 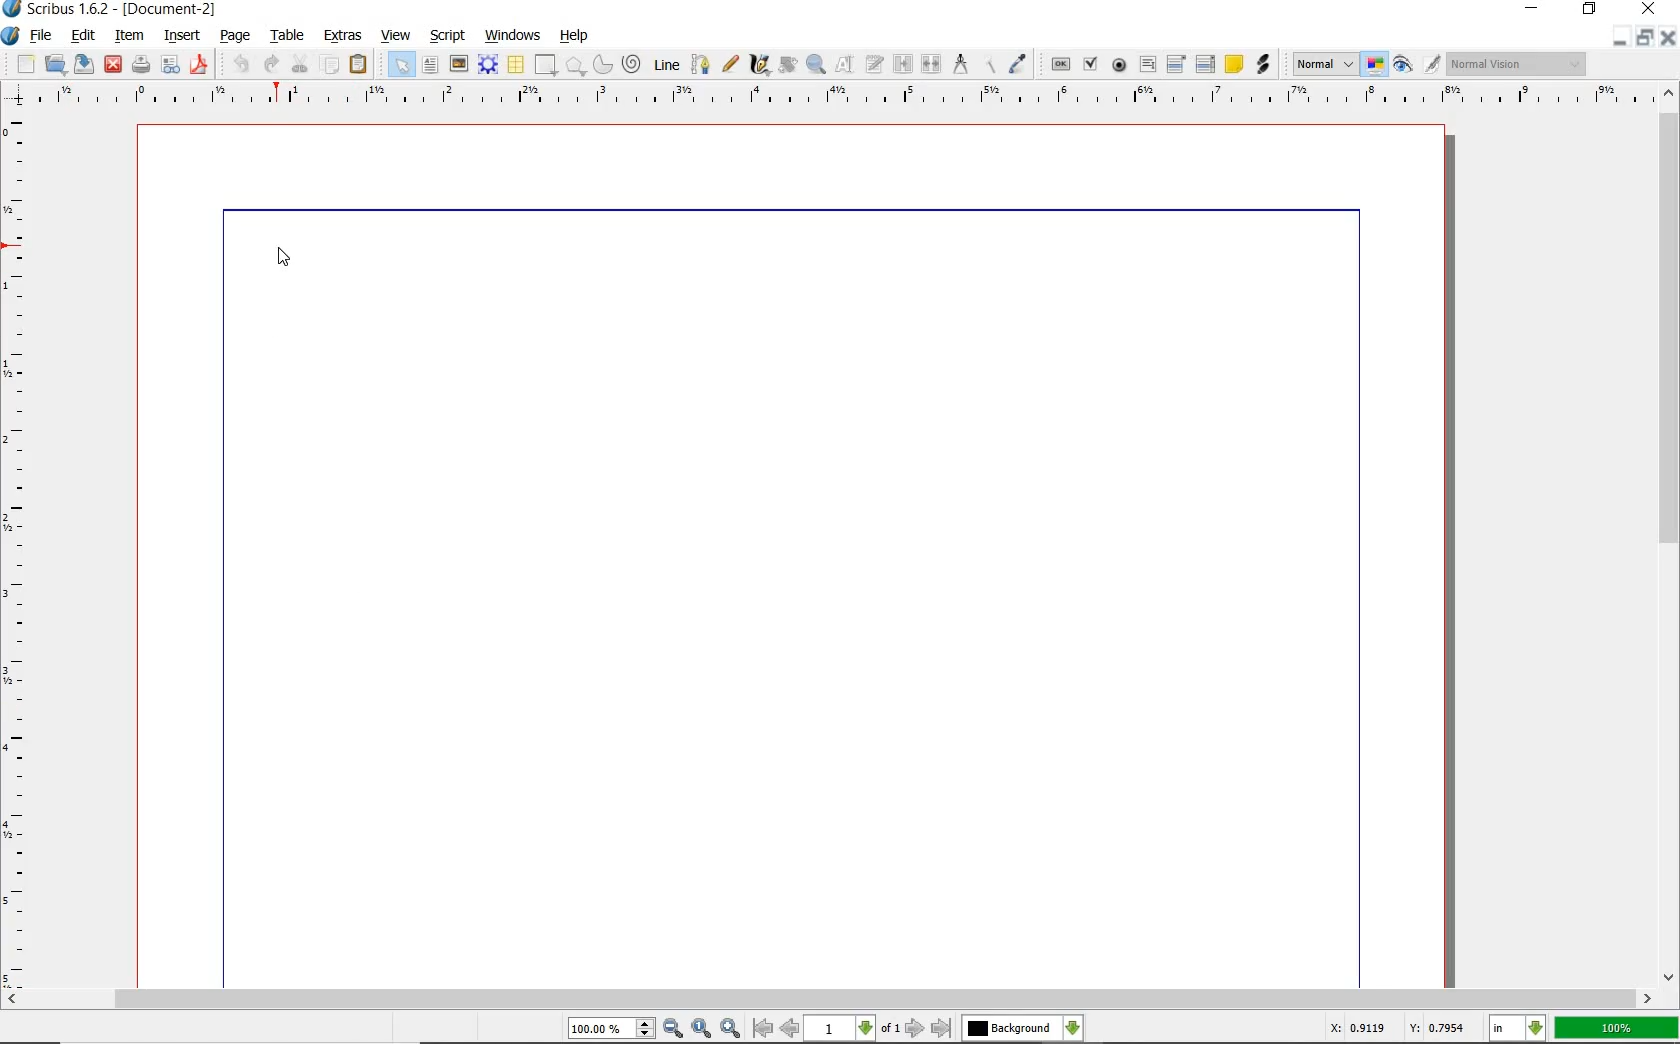 What do you see at coordinates (1647, 10) in the screenshot?
I see `close` at bounding box center [1647, 10].